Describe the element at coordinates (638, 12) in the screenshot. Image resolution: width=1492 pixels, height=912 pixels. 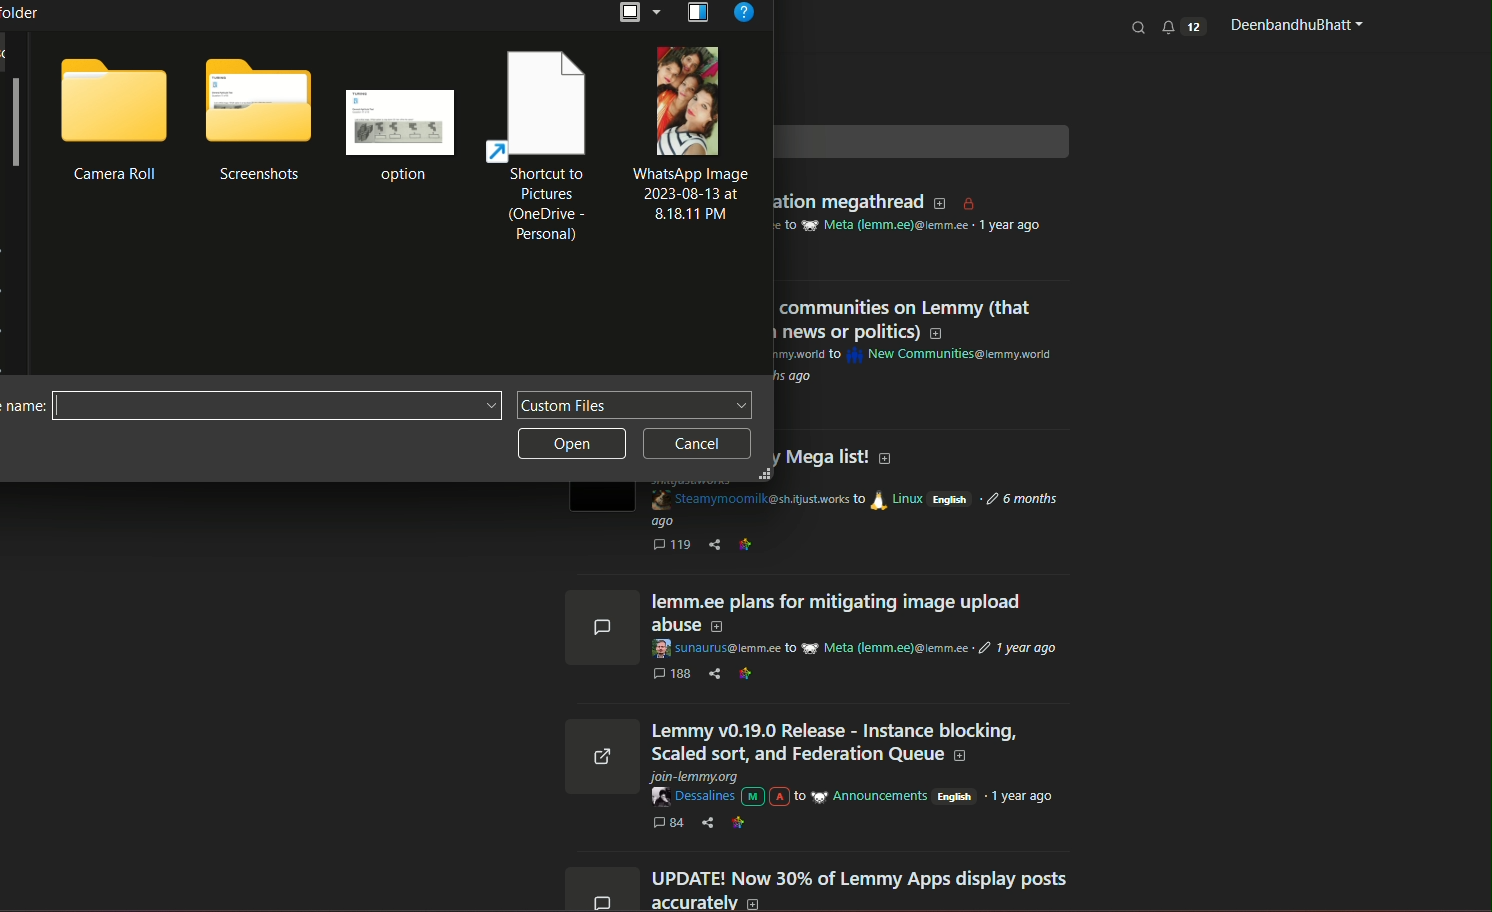
I see `dropdown` at that location.